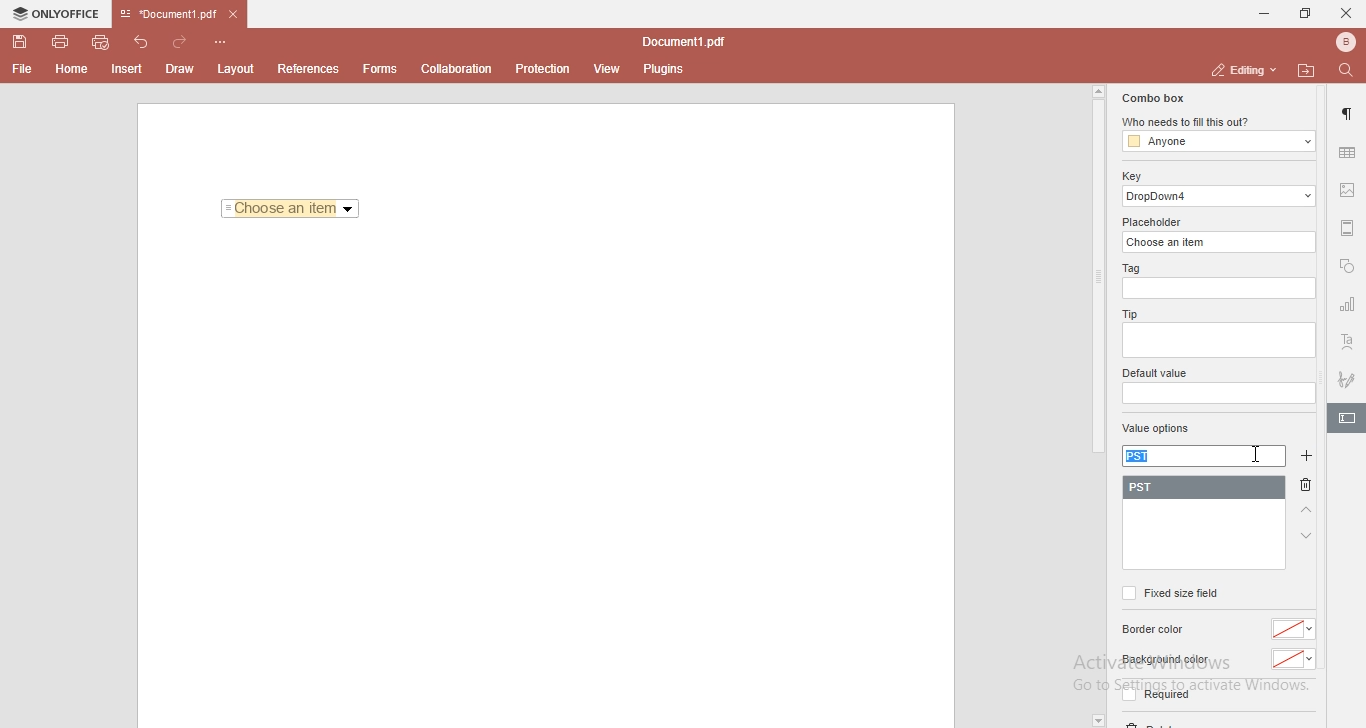 The width and height of the screenshot is (1366, 728). Describe the element at coordinates (1155, 222) in the screenshot. I see `placeholder` at that location.